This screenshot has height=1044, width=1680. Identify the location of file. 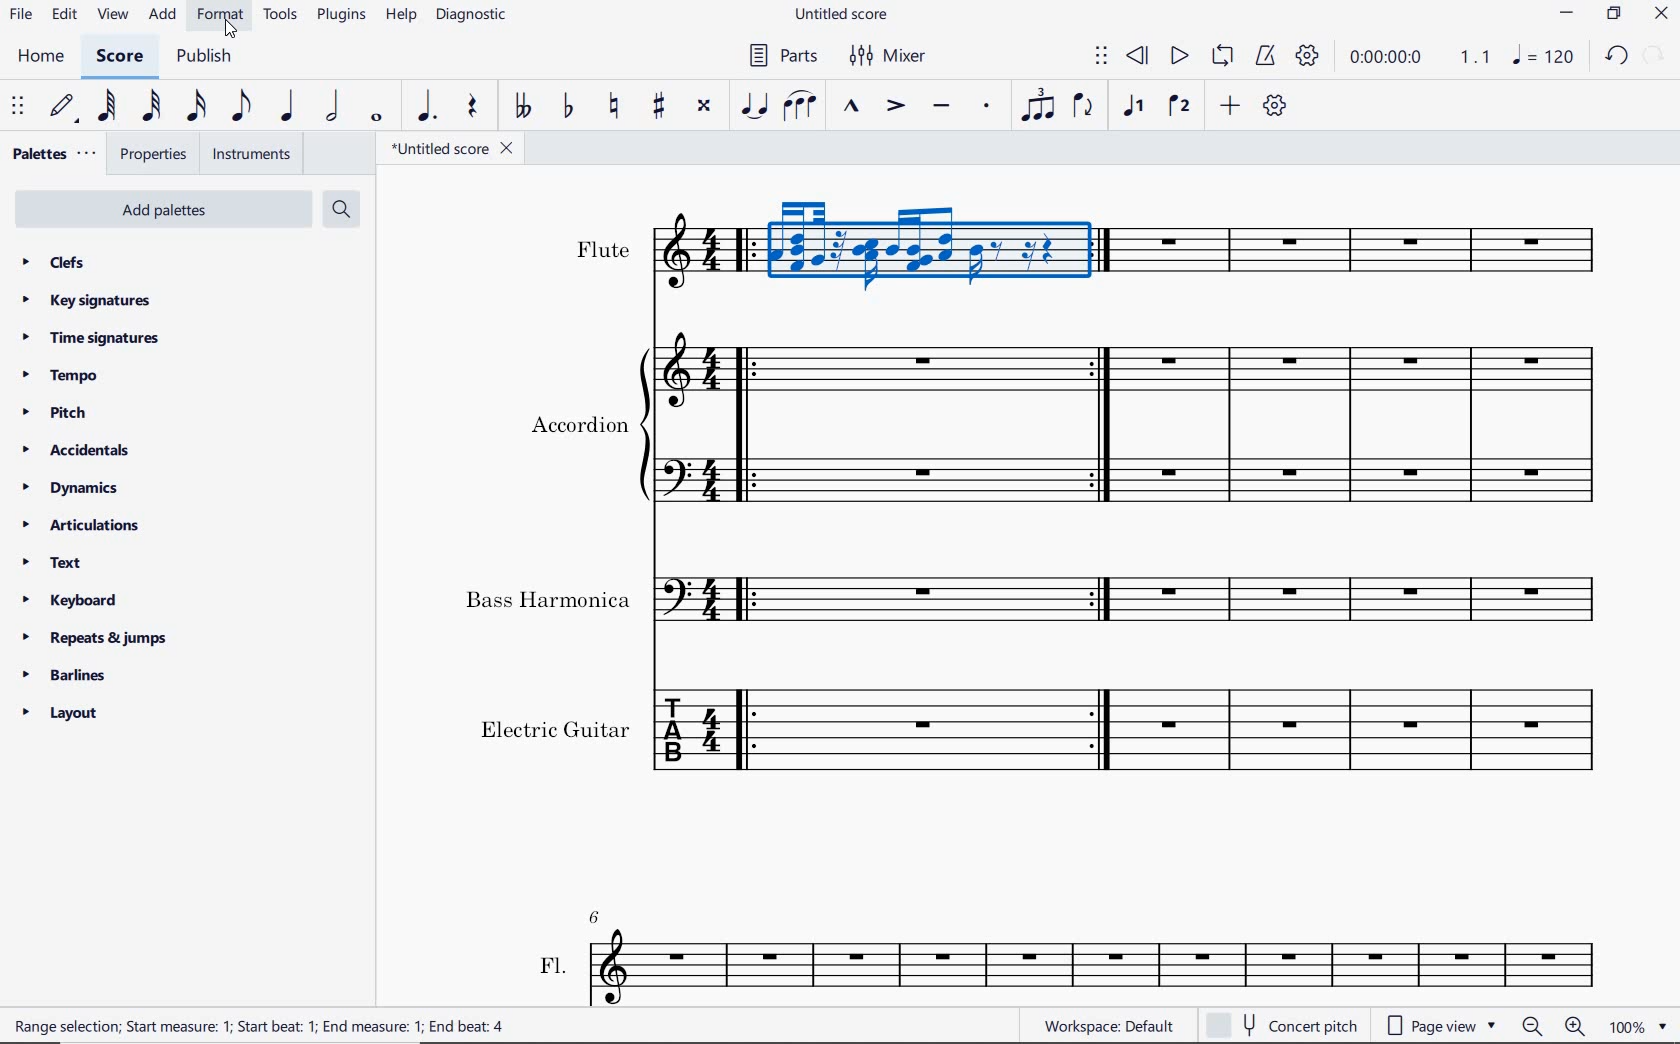
(22, 15).